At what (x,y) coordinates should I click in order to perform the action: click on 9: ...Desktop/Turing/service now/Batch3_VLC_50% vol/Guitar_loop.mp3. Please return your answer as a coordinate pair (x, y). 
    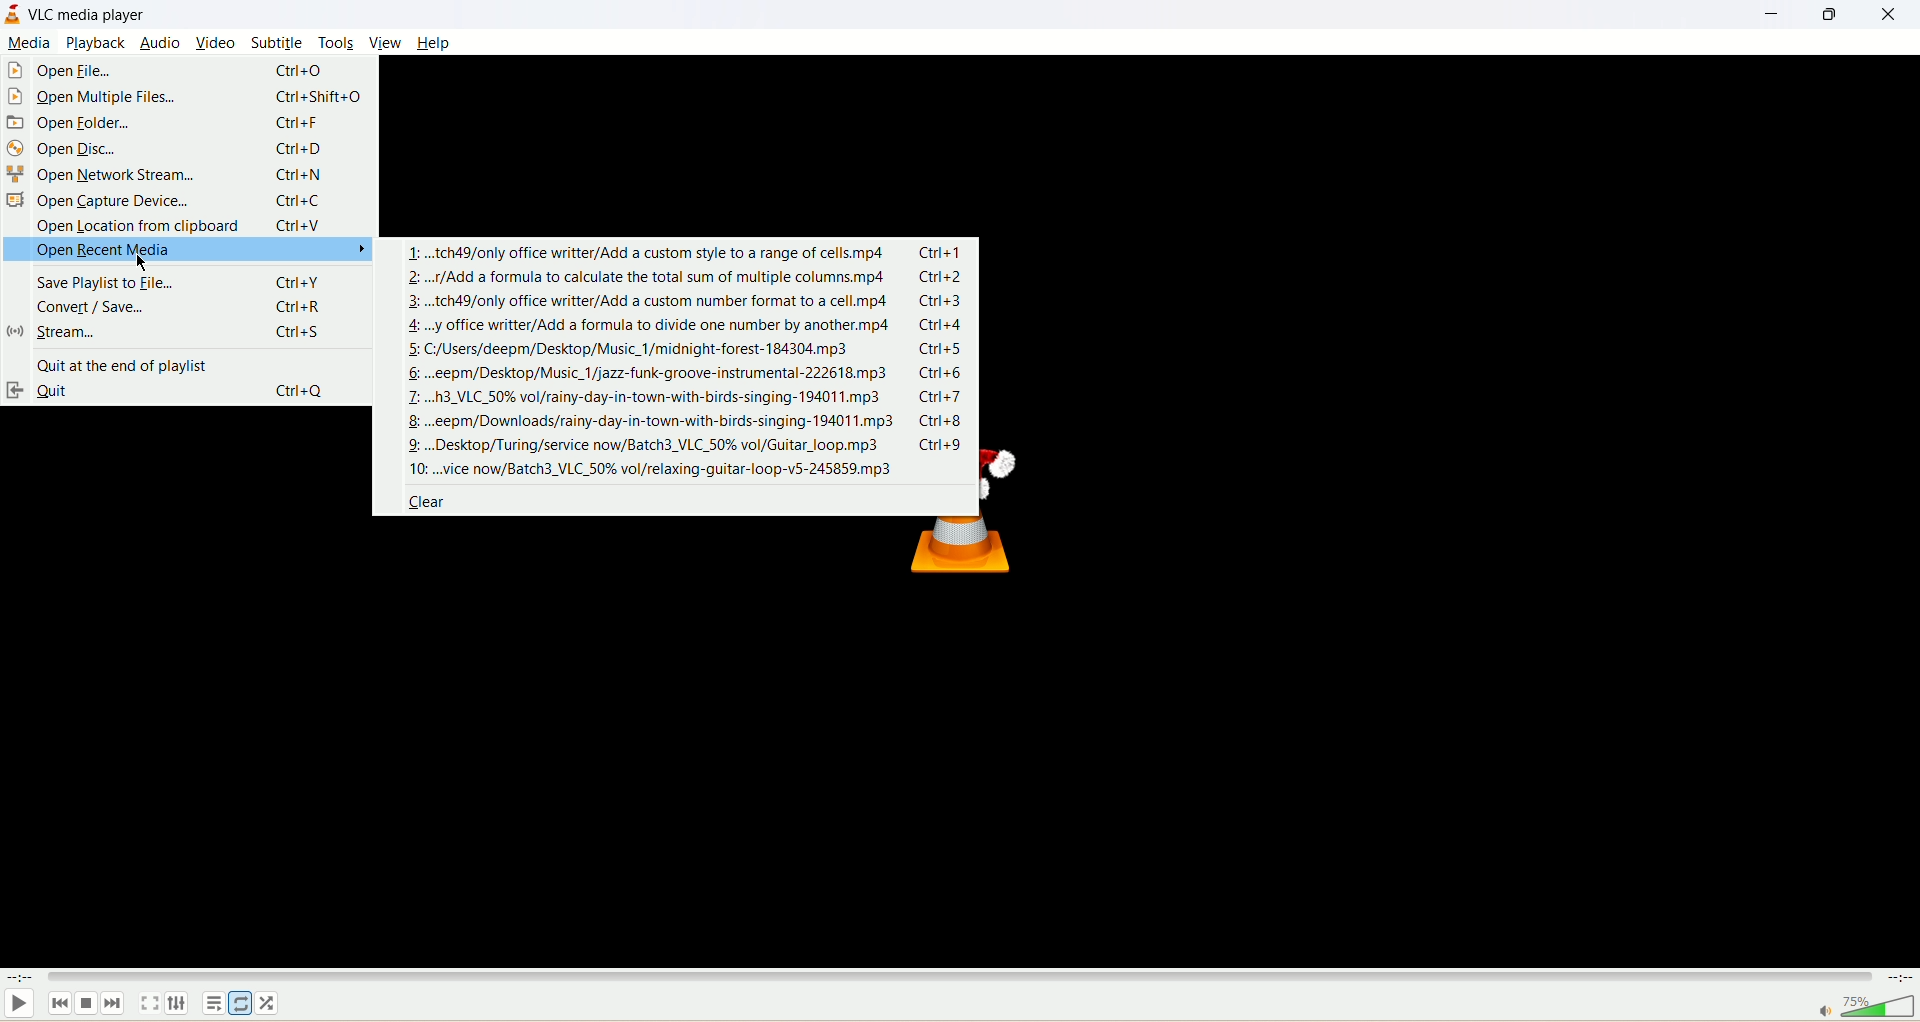
    Looking at the image, I should click on (650, 446).